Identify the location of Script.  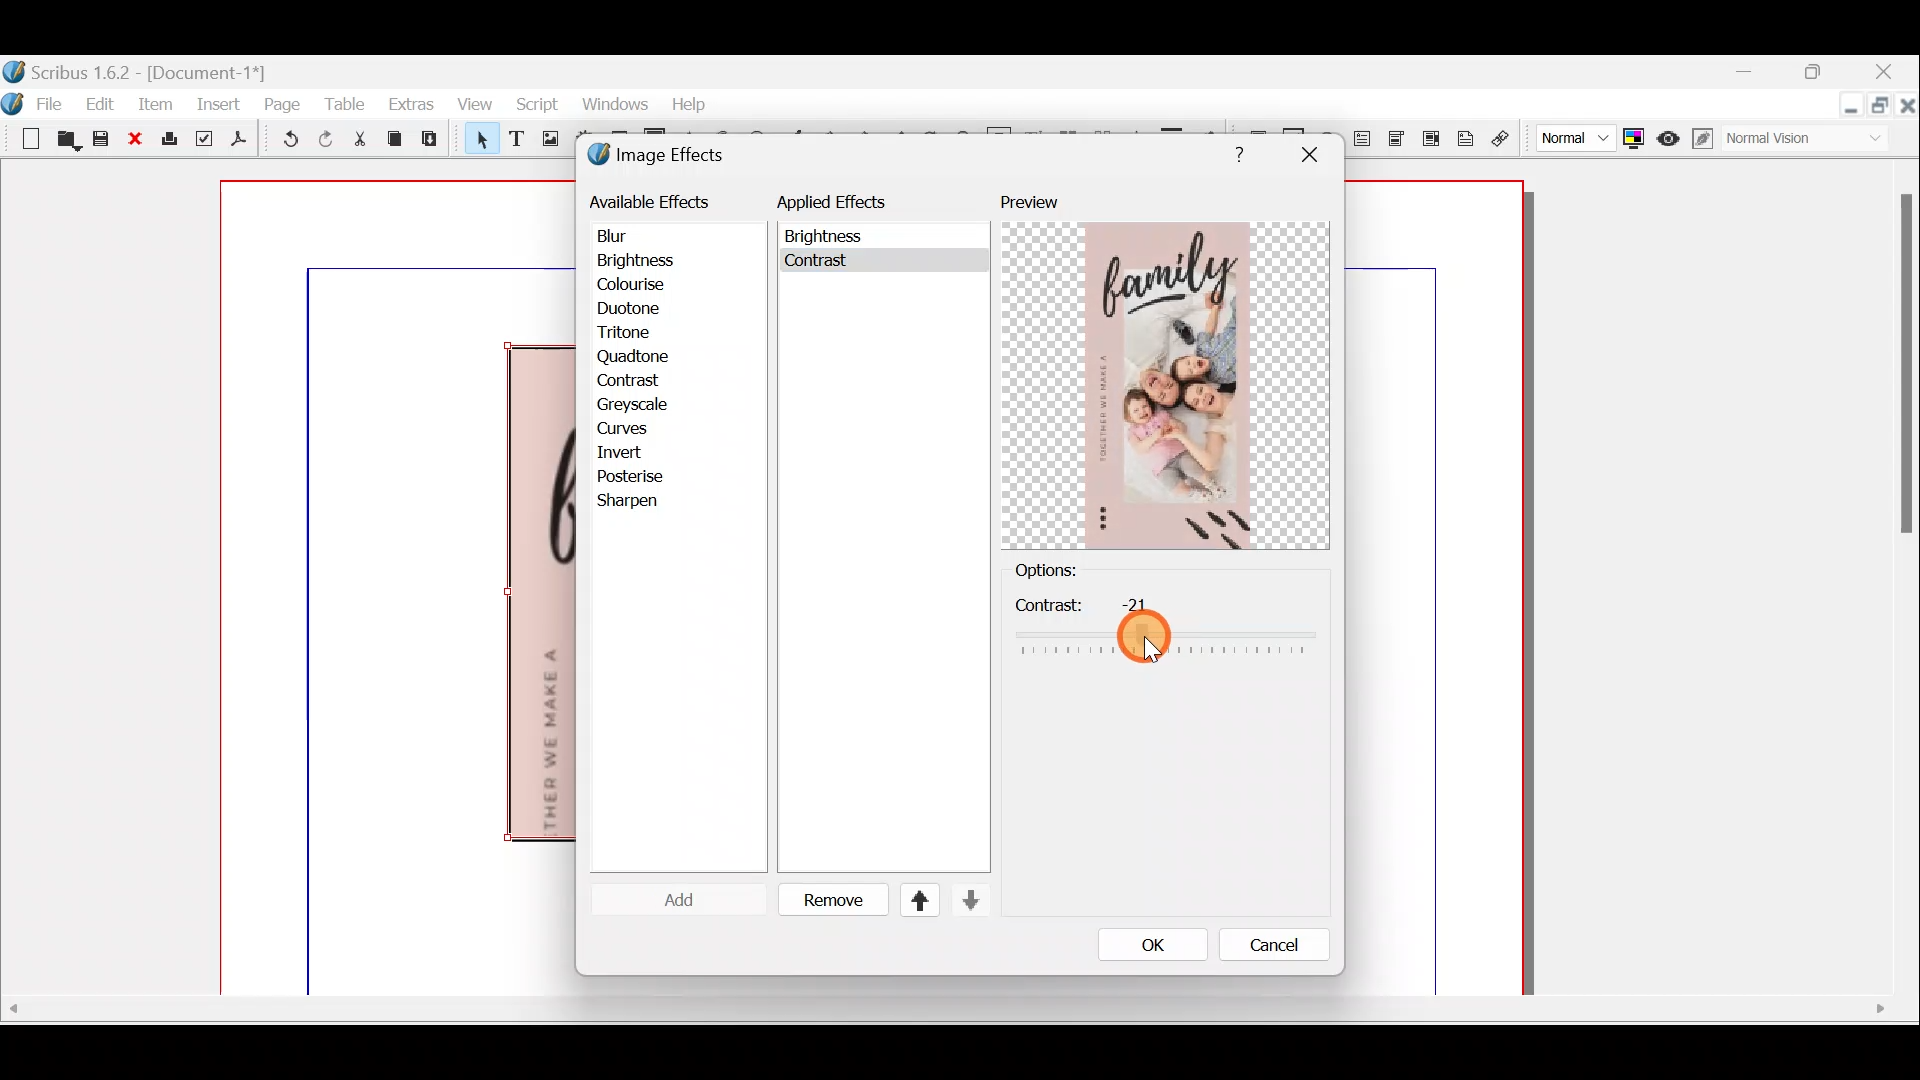
(536, 107).